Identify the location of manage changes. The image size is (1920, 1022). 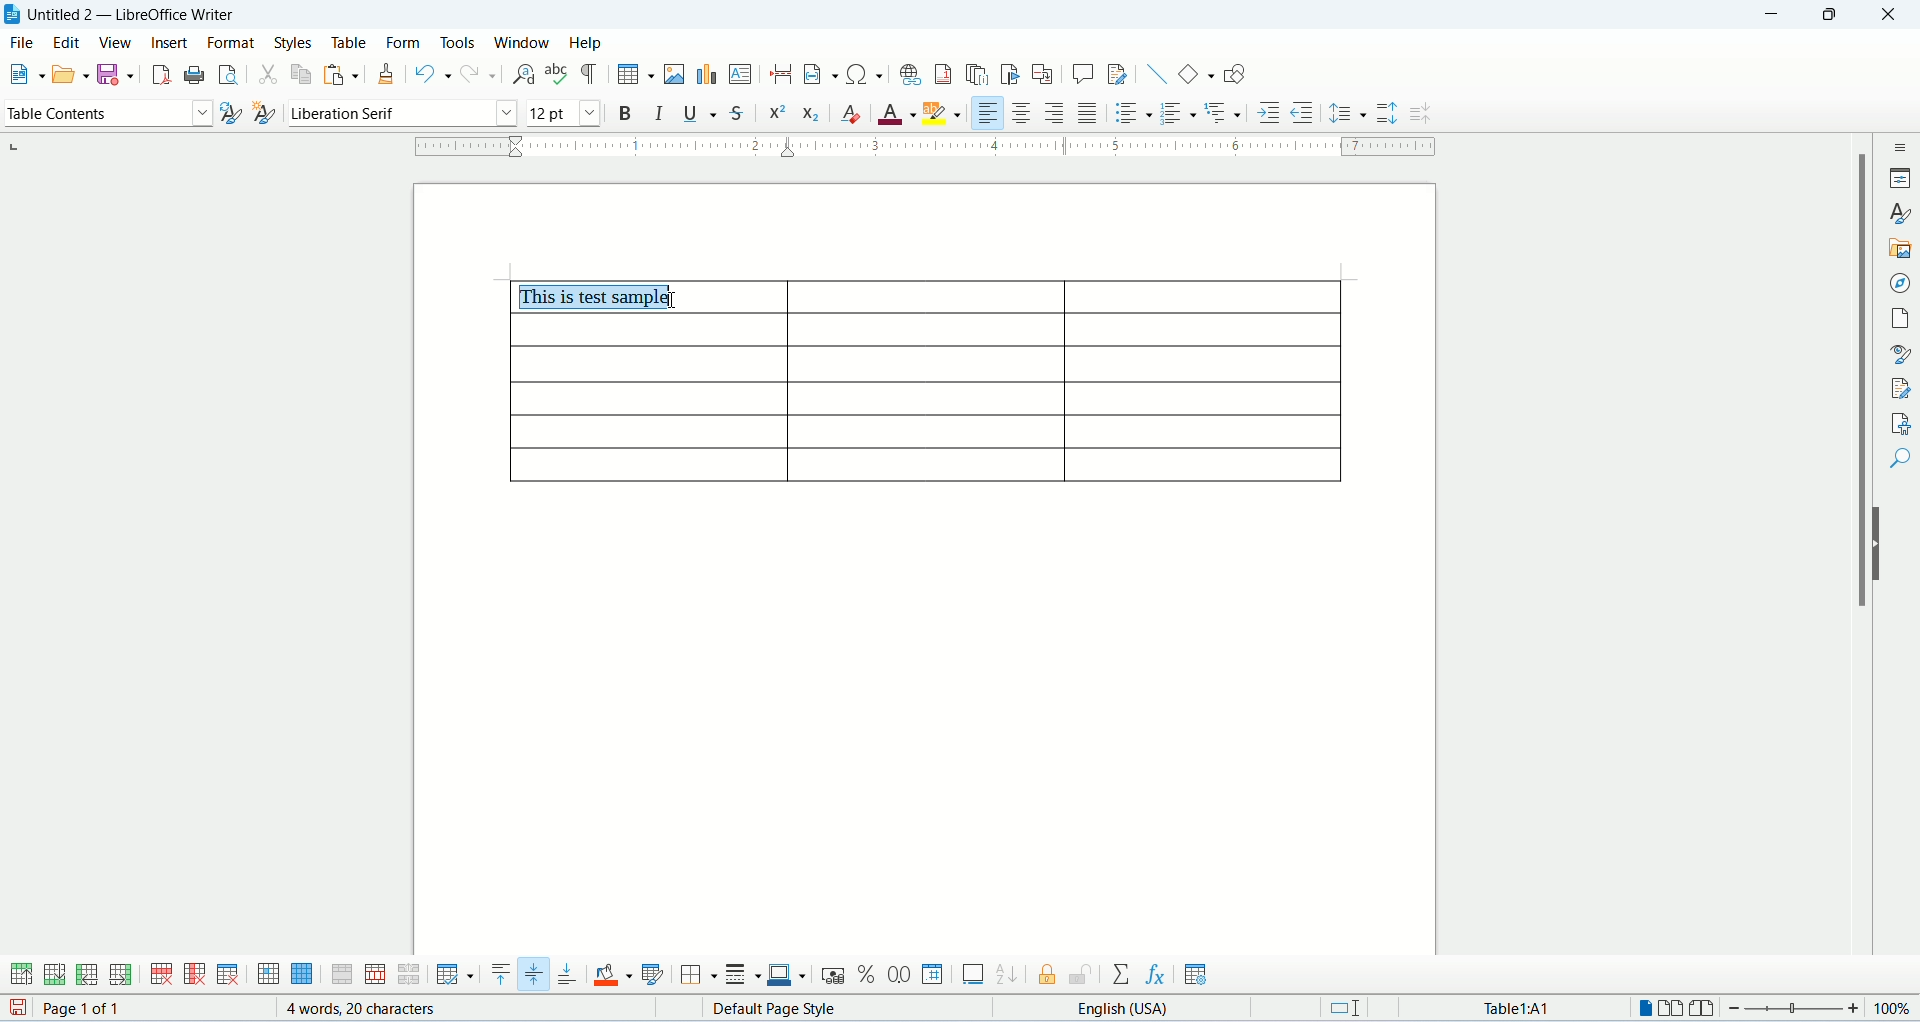
(1902, 388).